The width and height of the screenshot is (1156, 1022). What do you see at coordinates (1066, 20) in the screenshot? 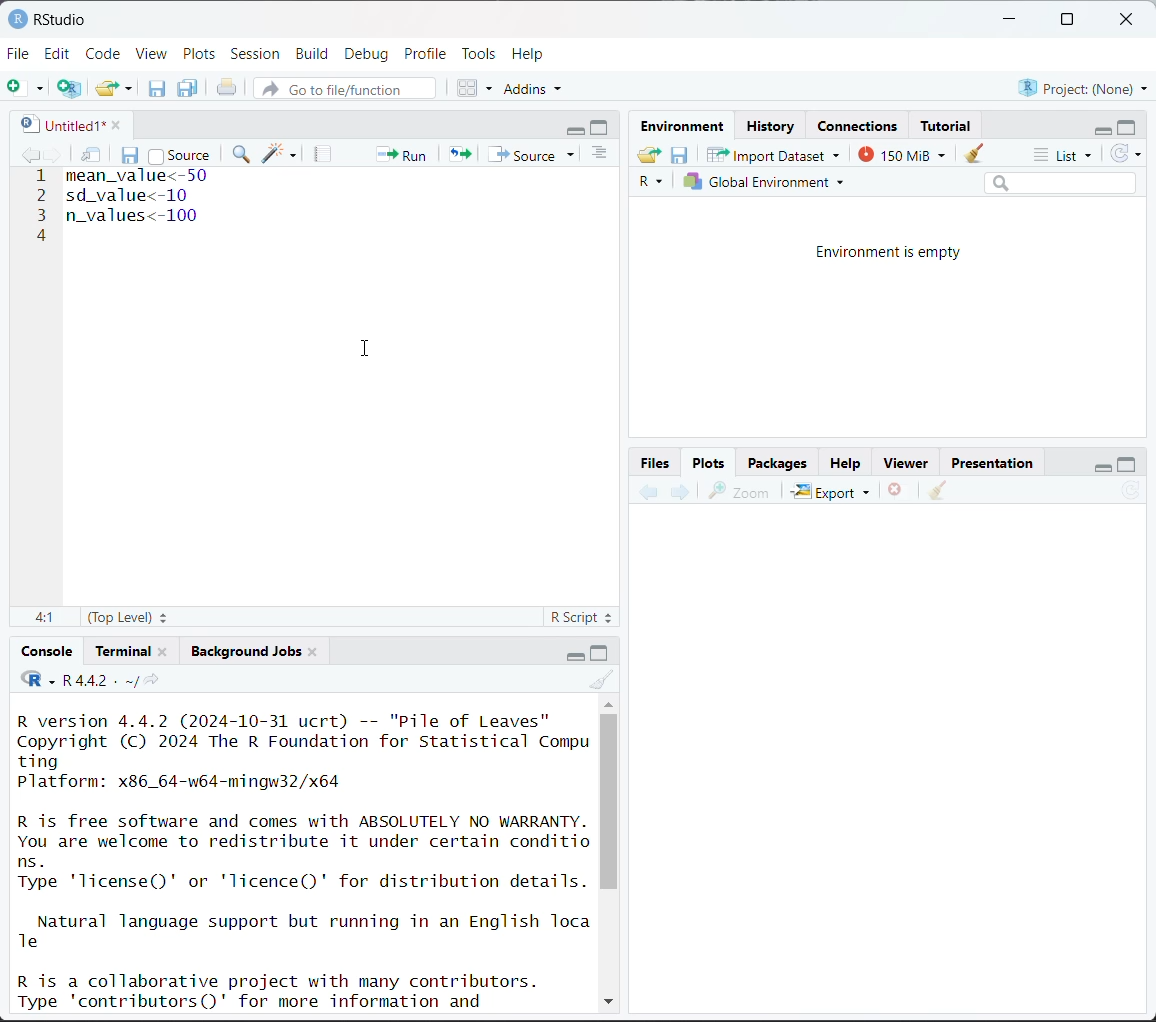
I see `maximize` at bounding box center [1066, 20].